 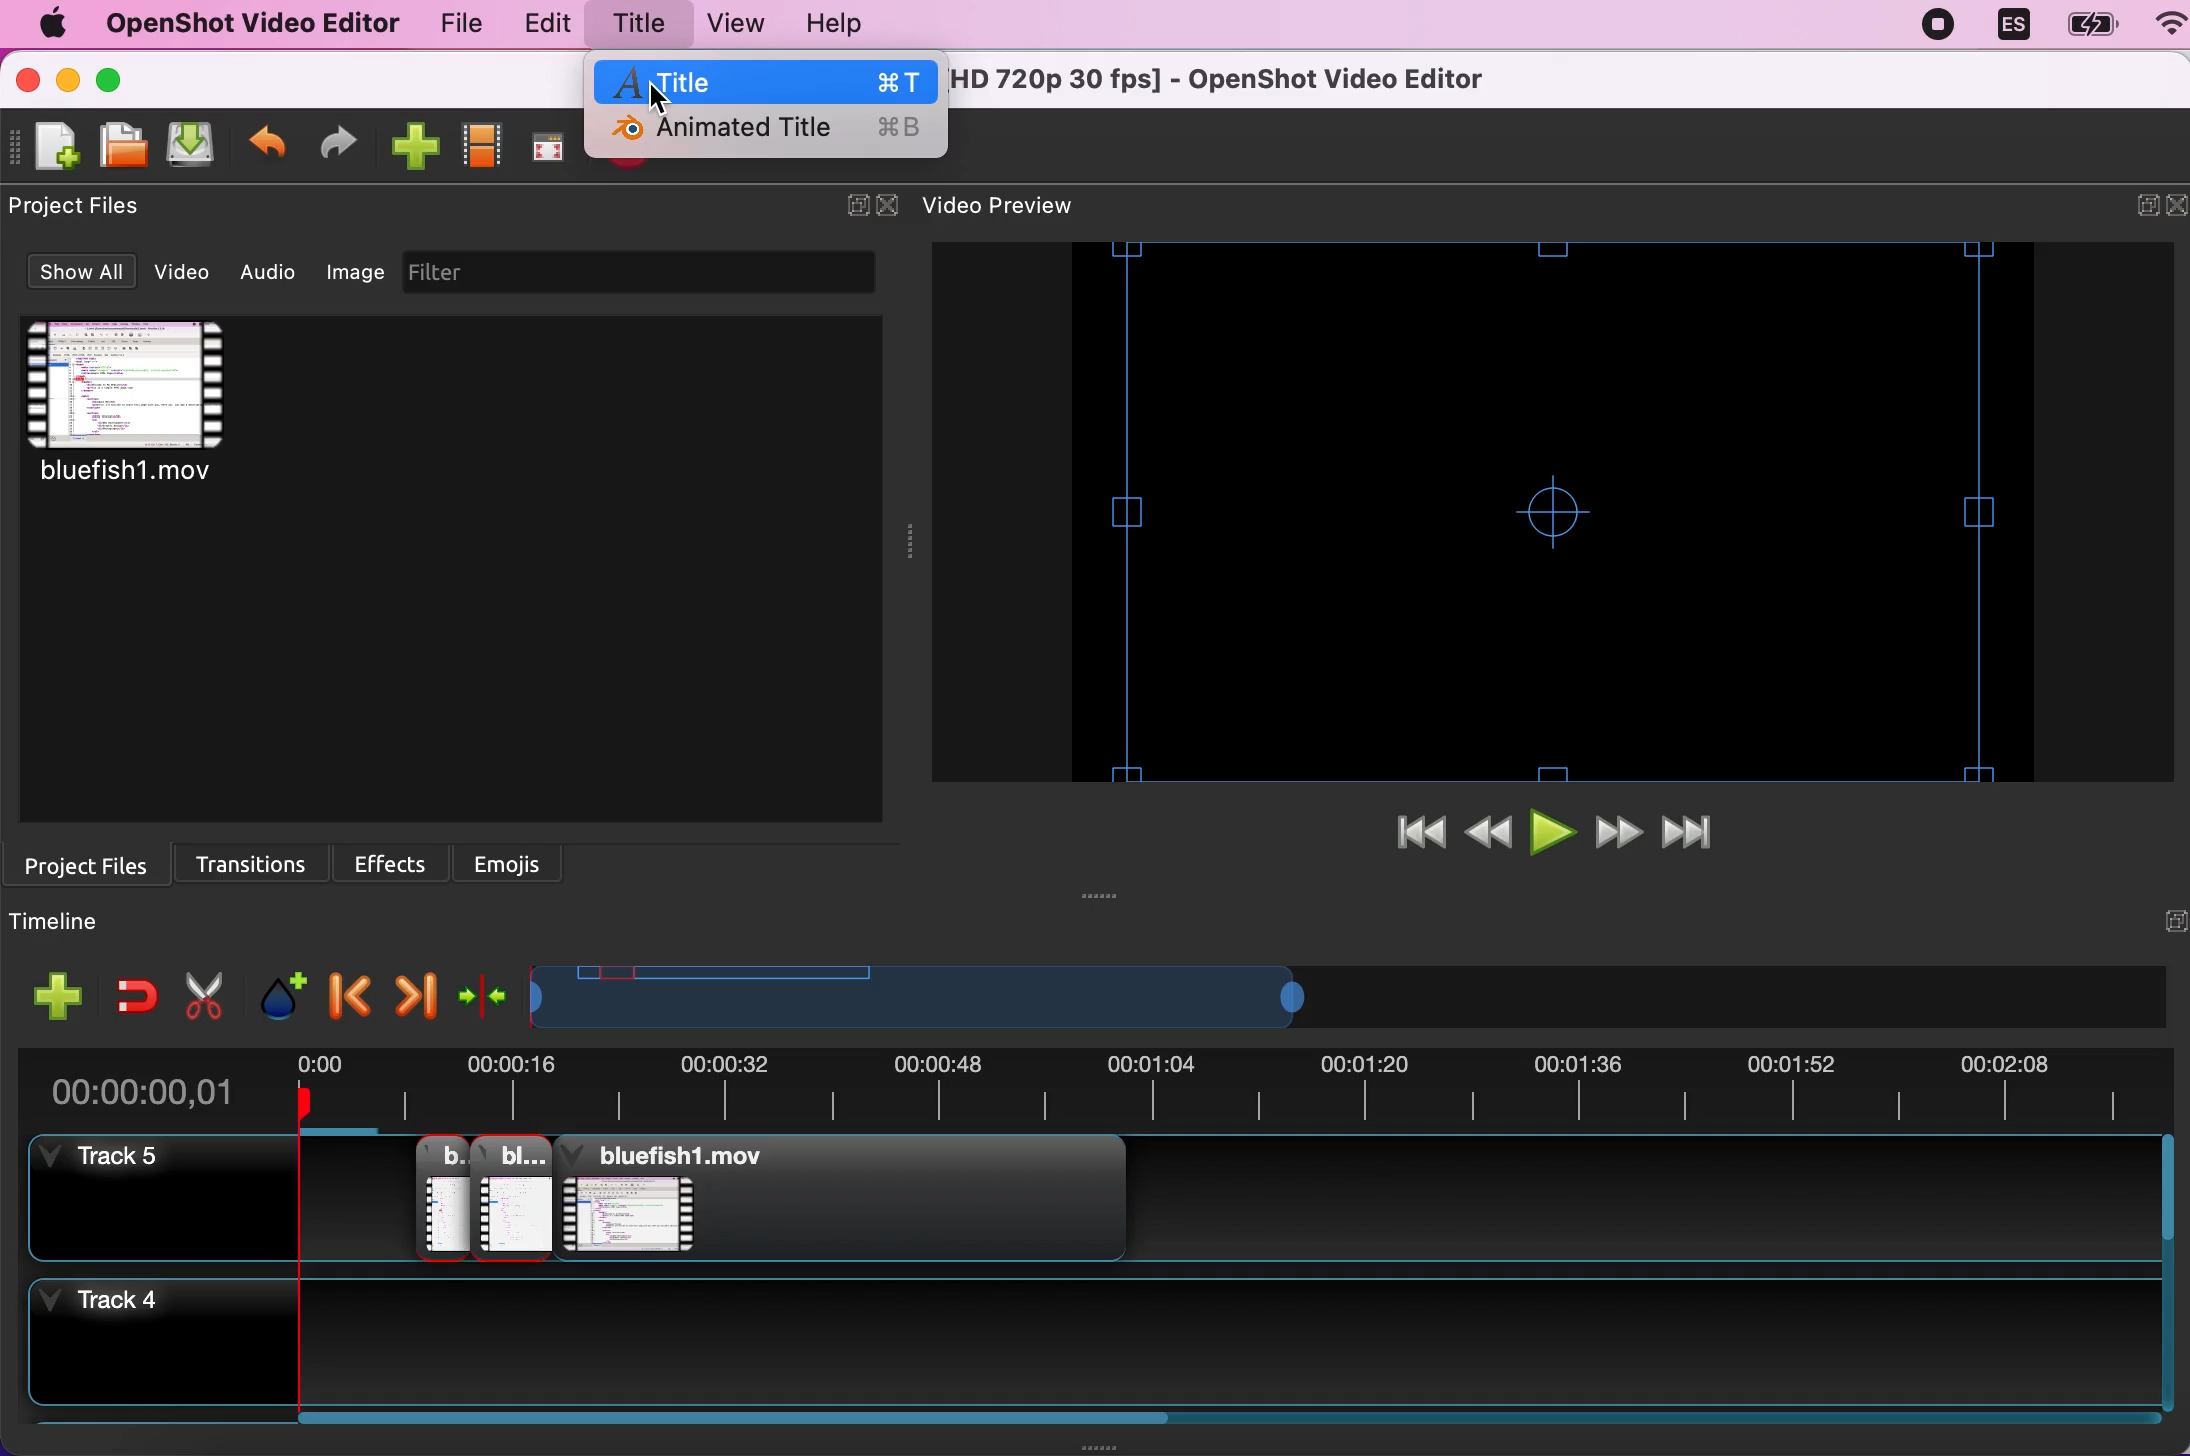 What do you see at coordinates (762, 82) in the screenshot?
I see `title` at bounding box center [762, 82].